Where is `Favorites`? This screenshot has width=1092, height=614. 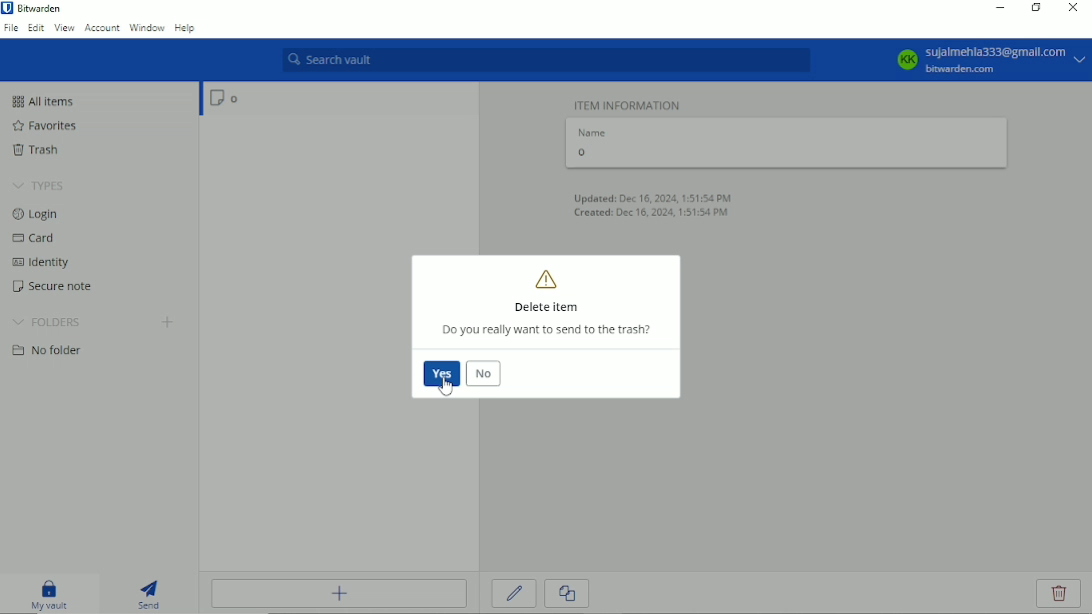 Favorites is located at coordinates (47, 126).